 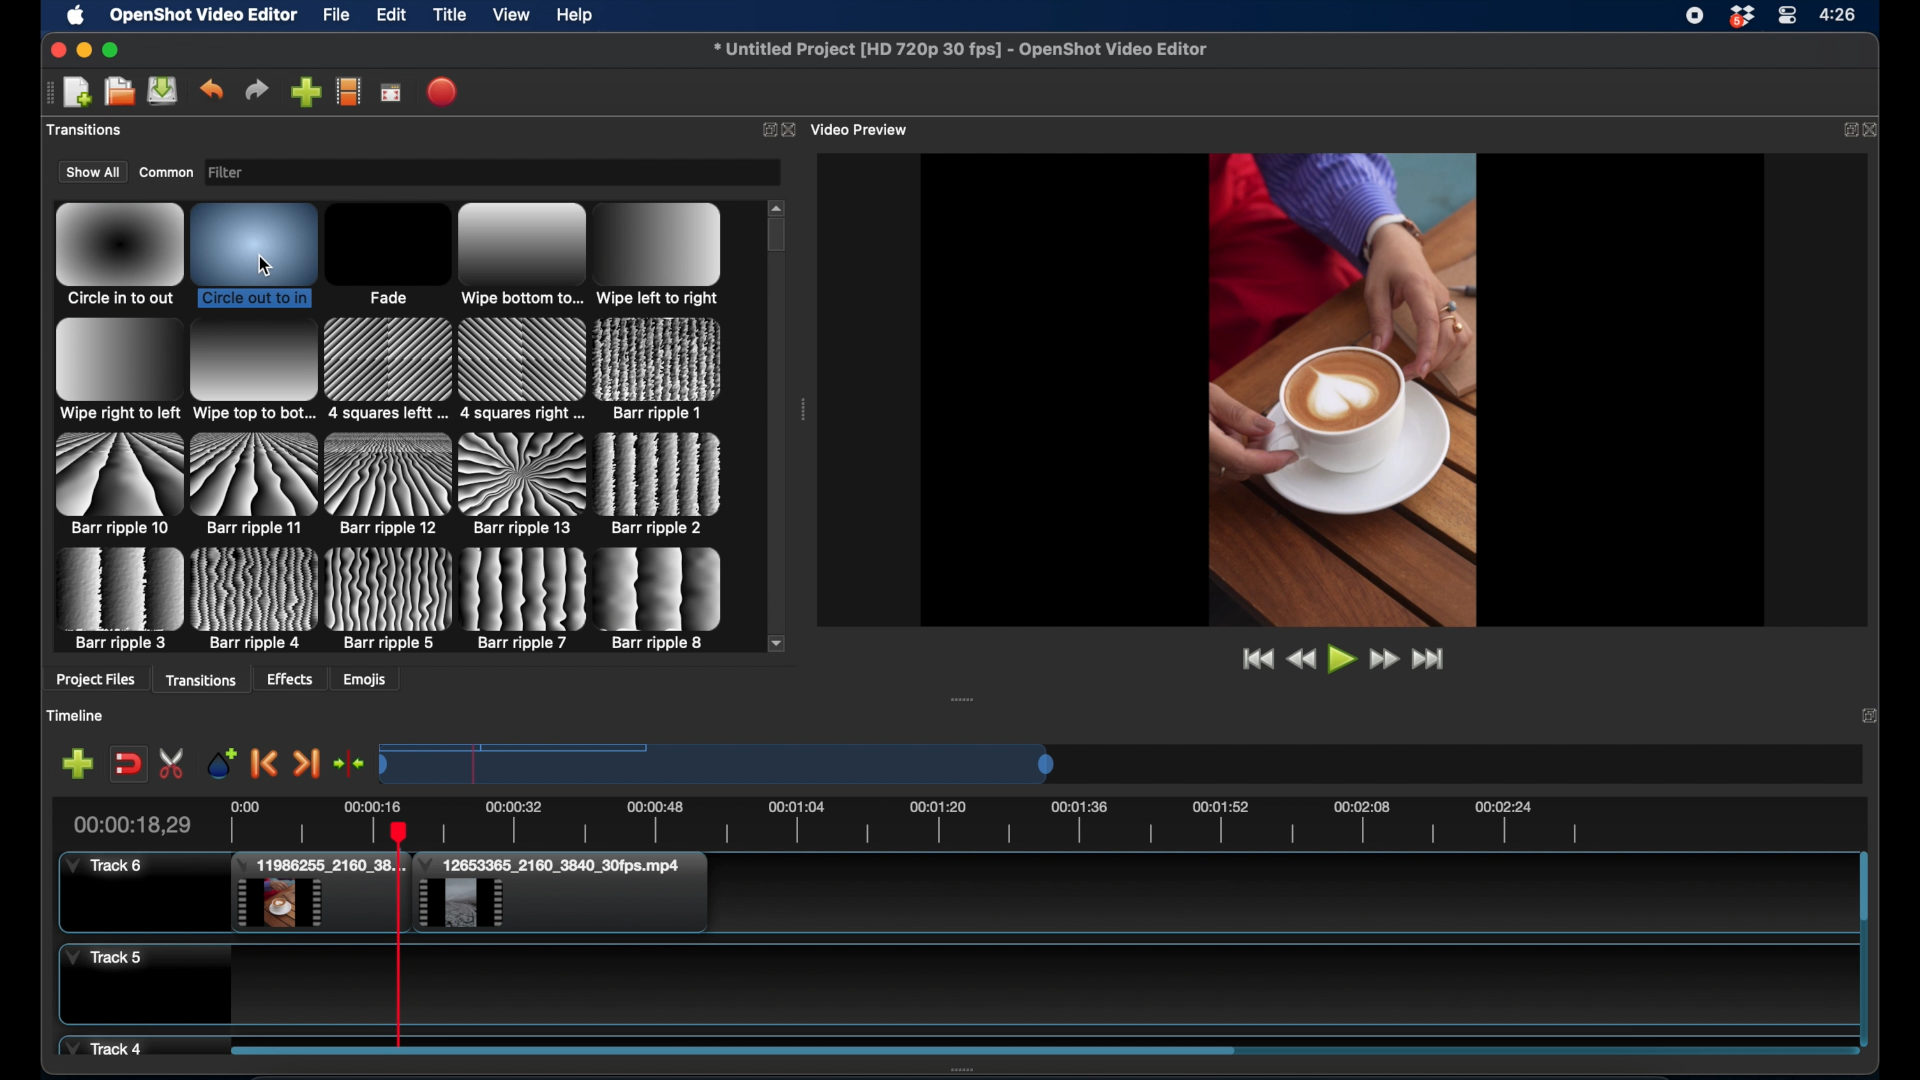 I want to click on effects, so click(x=291, y=679).